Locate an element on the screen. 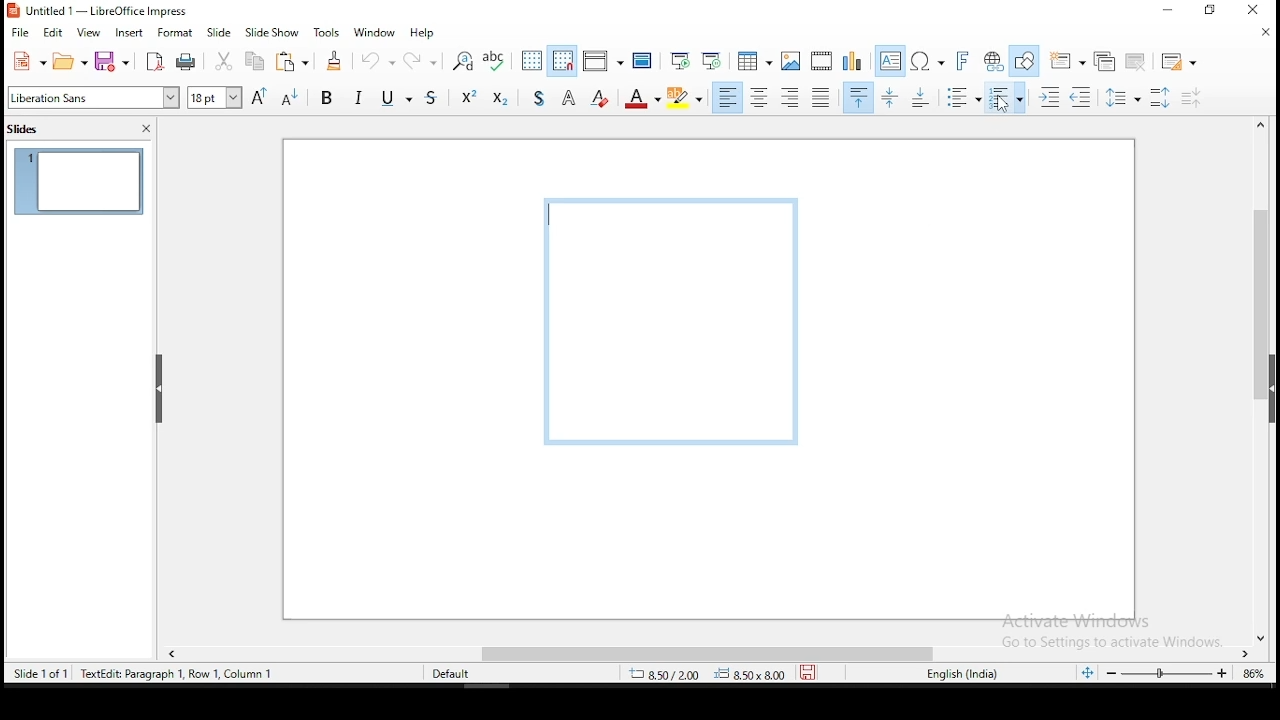 This screenshot has height=720, width=1280. tables is located at coordinates (756, 61).